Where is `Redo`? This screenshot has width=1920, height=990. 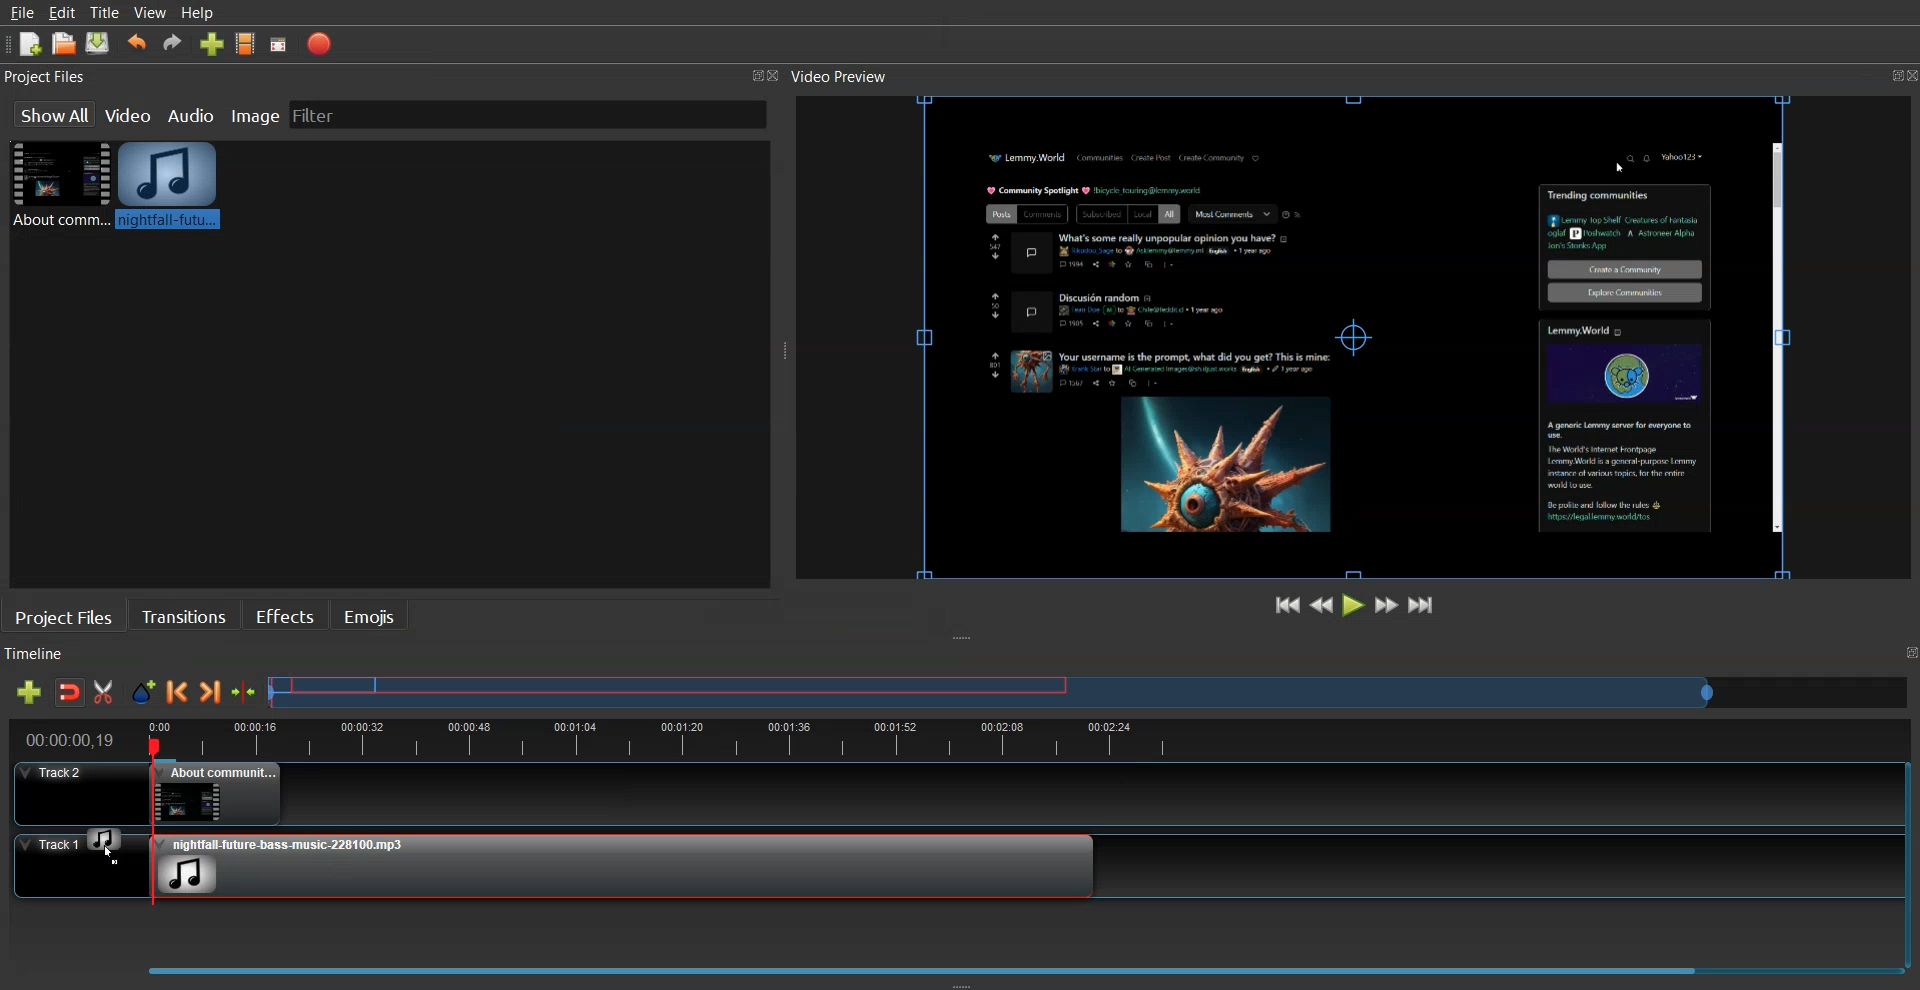
Redo is located at coordinates (173, 42).